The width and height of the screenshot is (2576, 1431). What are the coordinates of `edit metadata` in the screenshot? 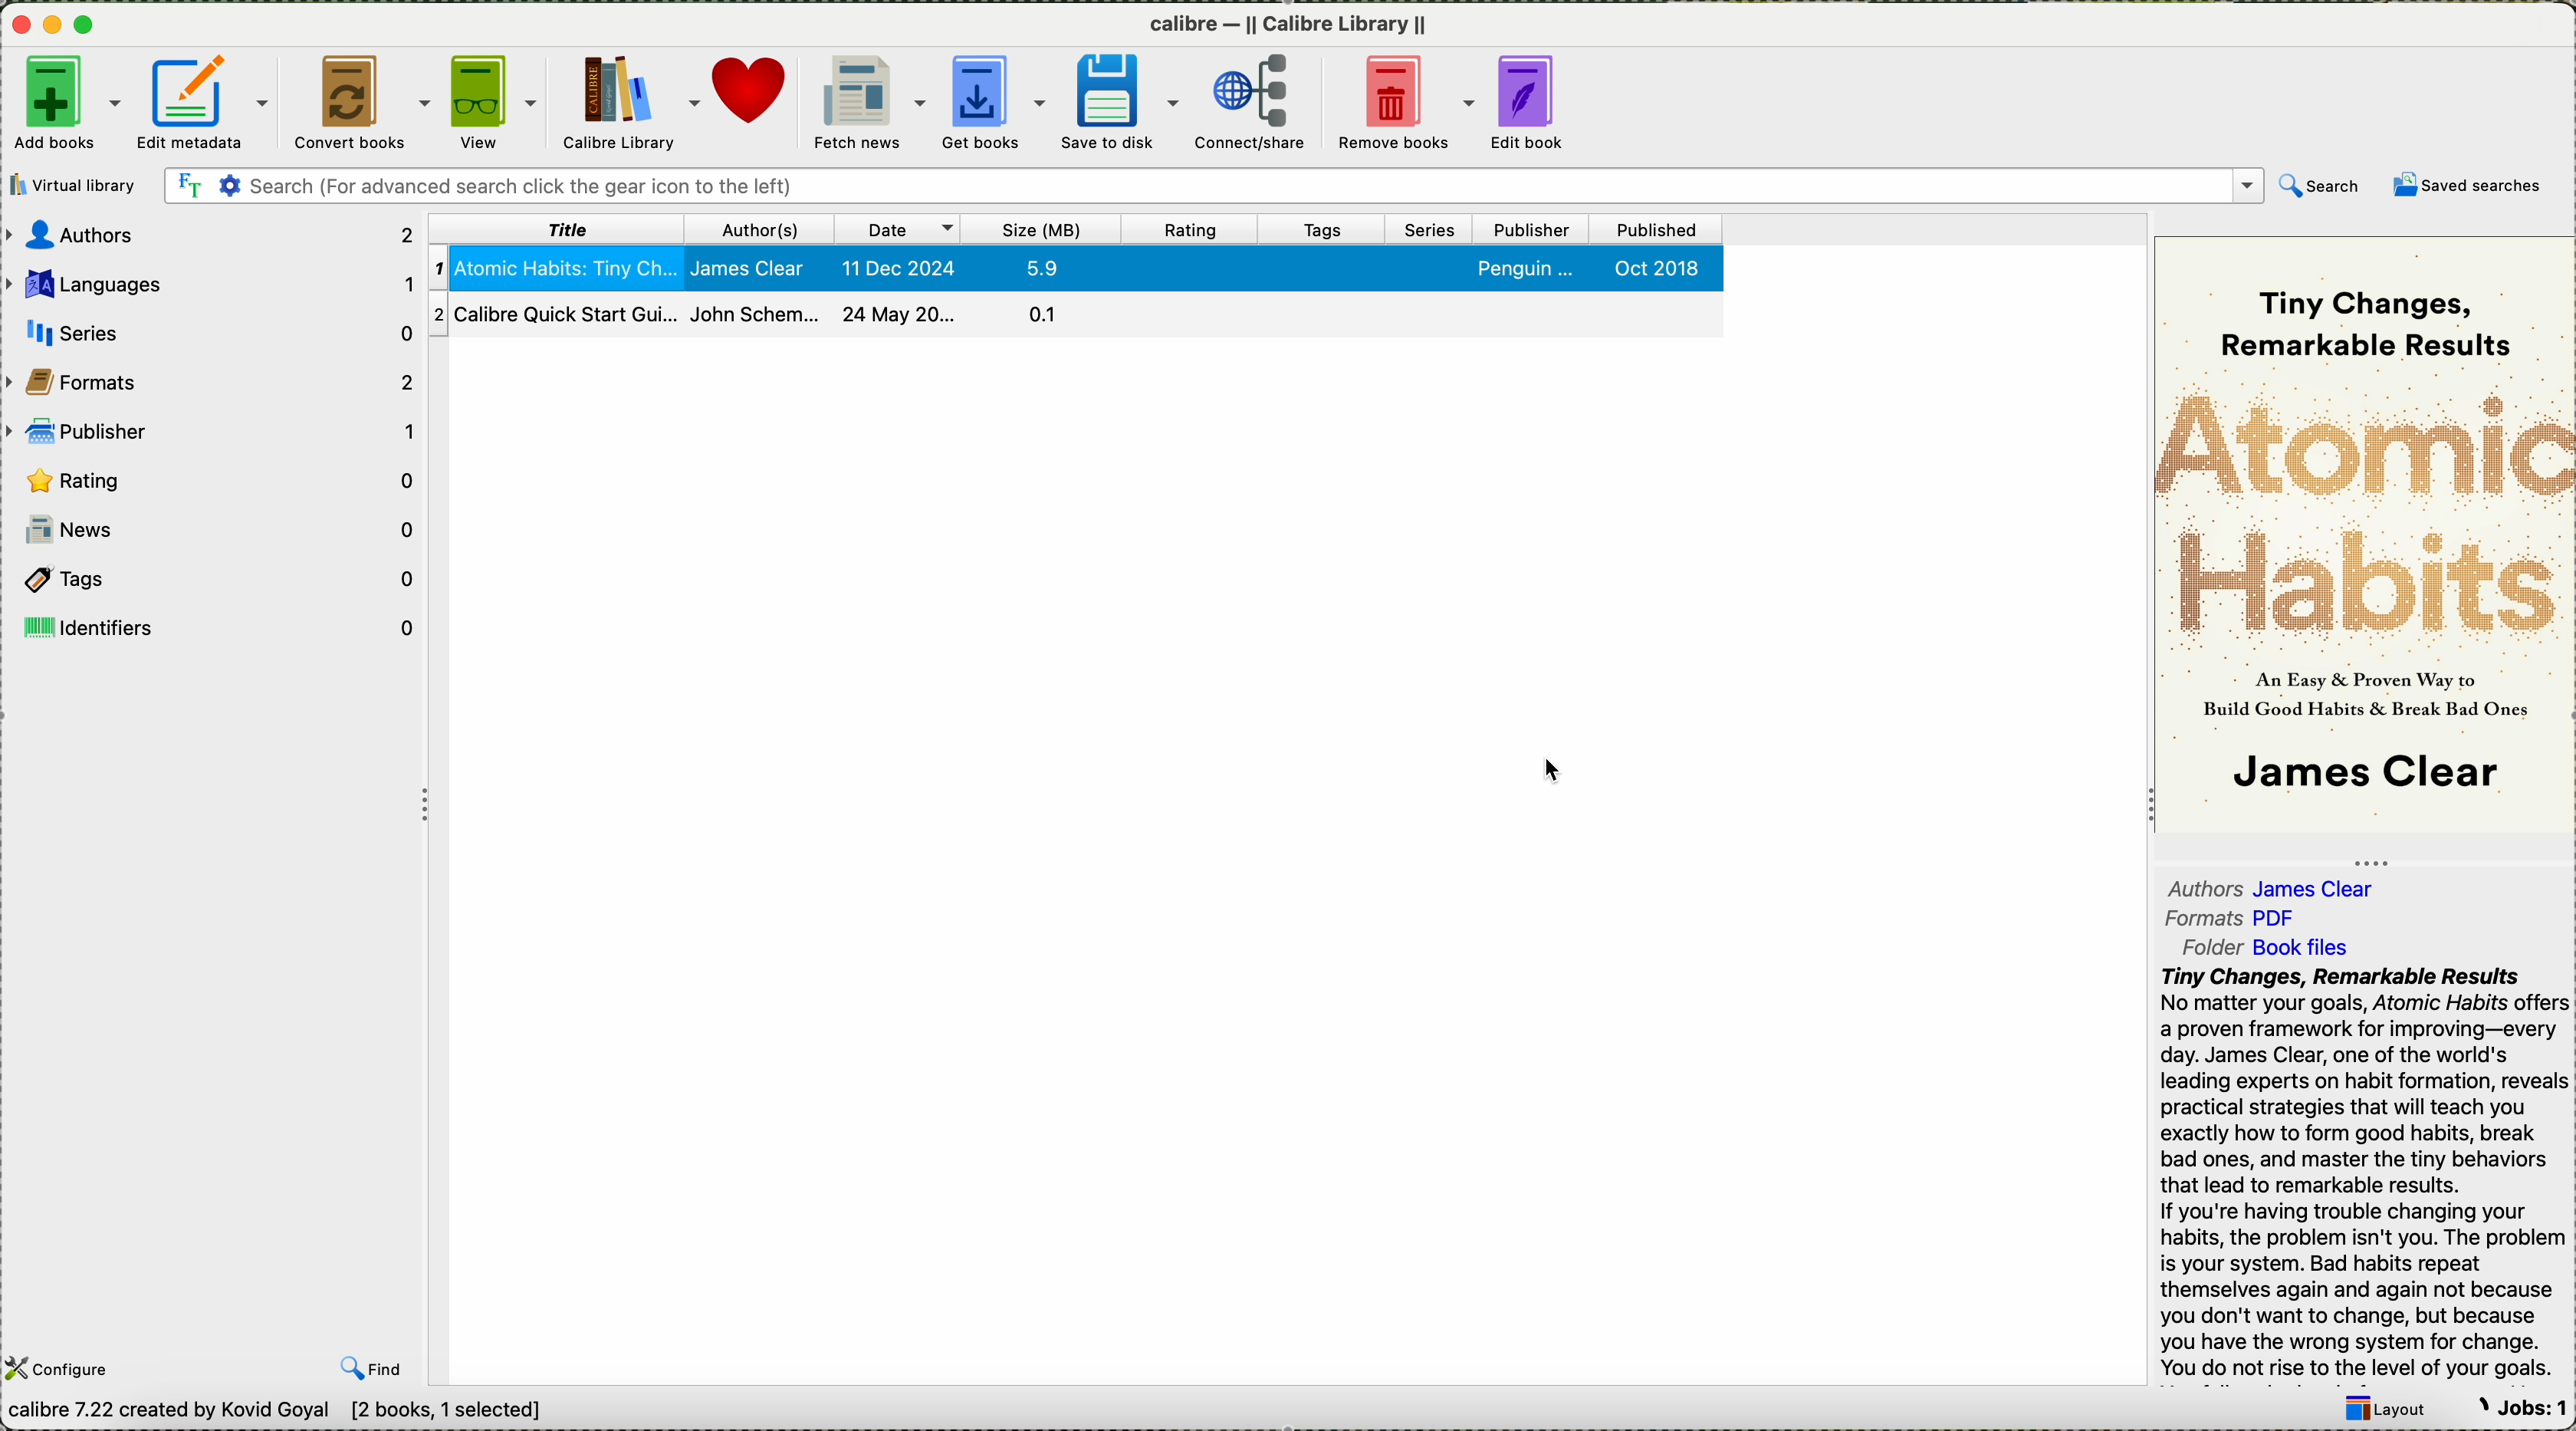 It's located at (206, 102).